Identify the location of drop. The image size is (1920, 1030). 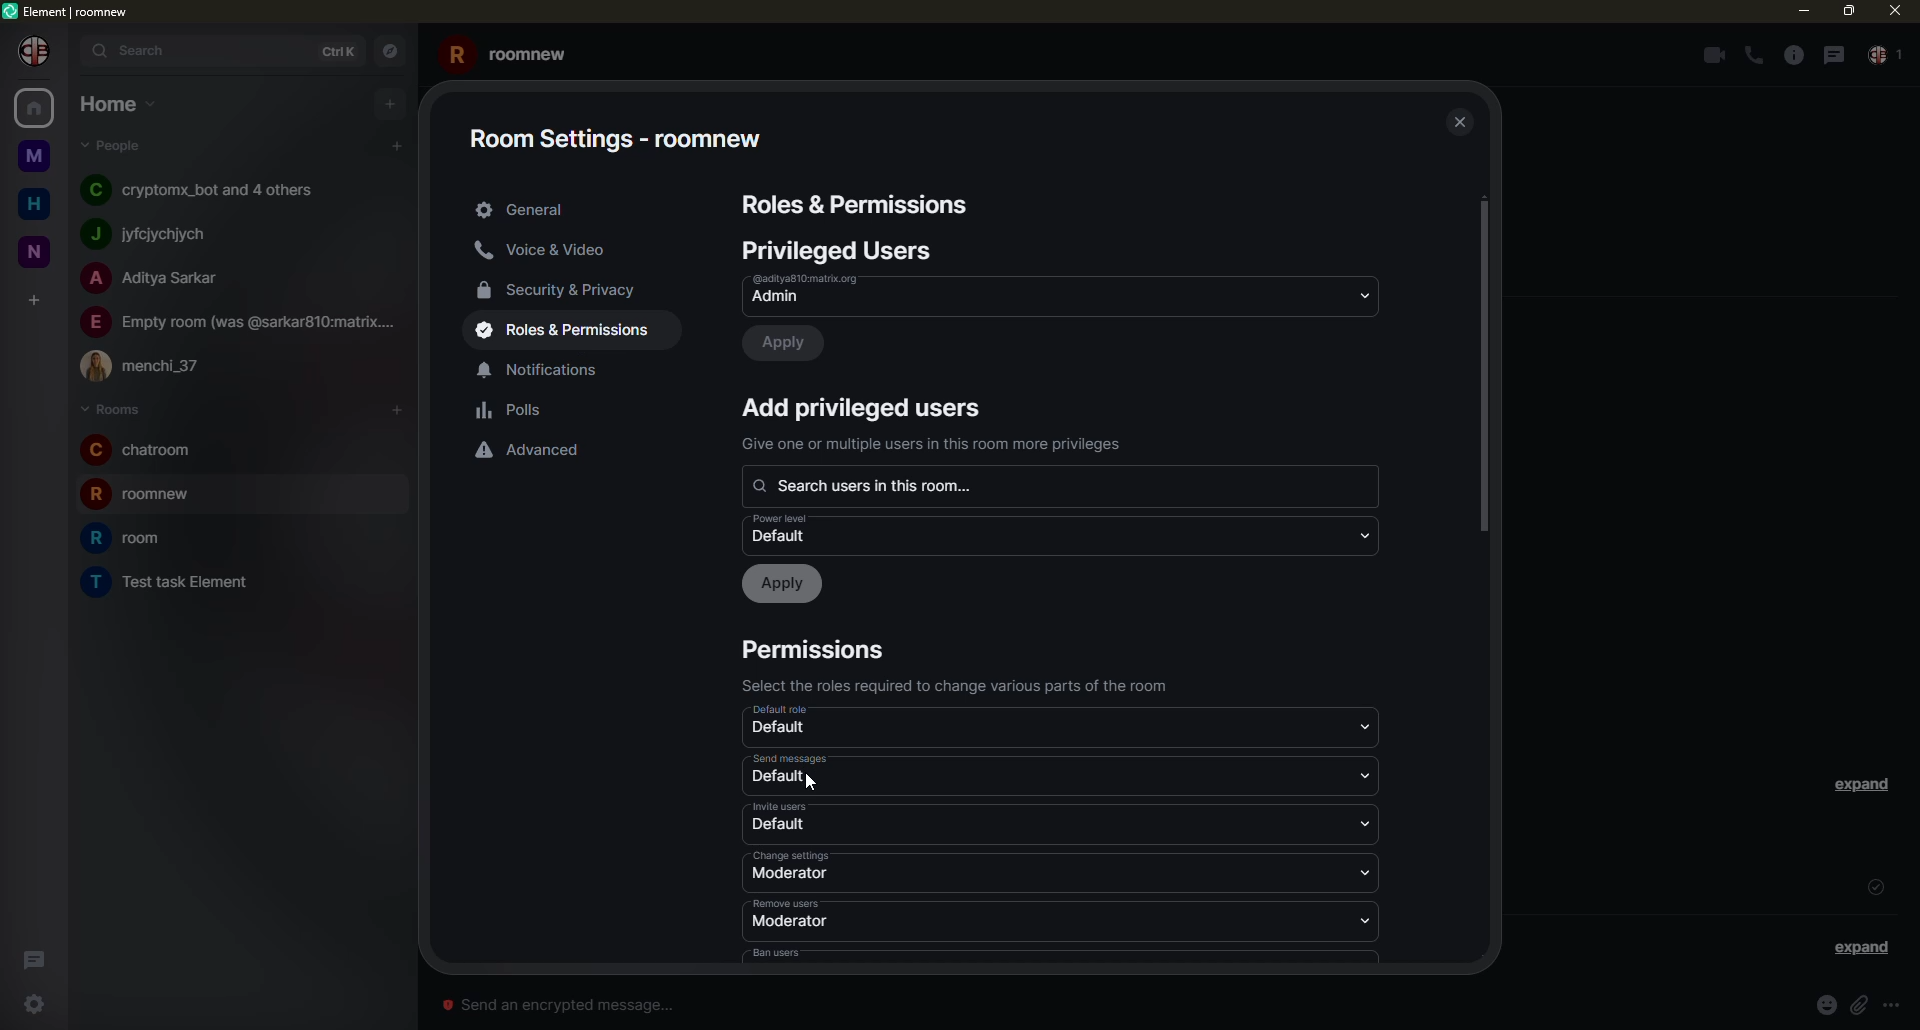
(1371, 775).